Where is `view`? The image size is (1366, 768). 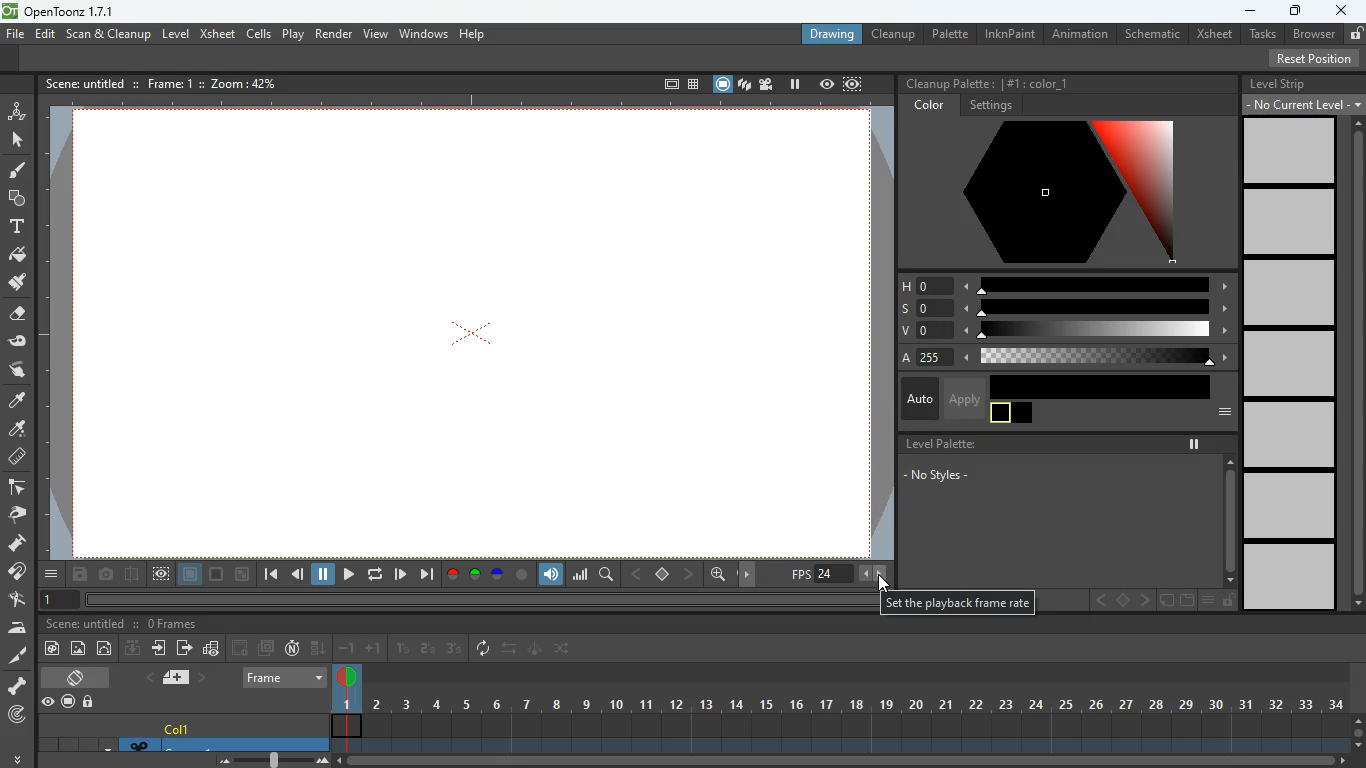
view is located at coordinates (47, 703).